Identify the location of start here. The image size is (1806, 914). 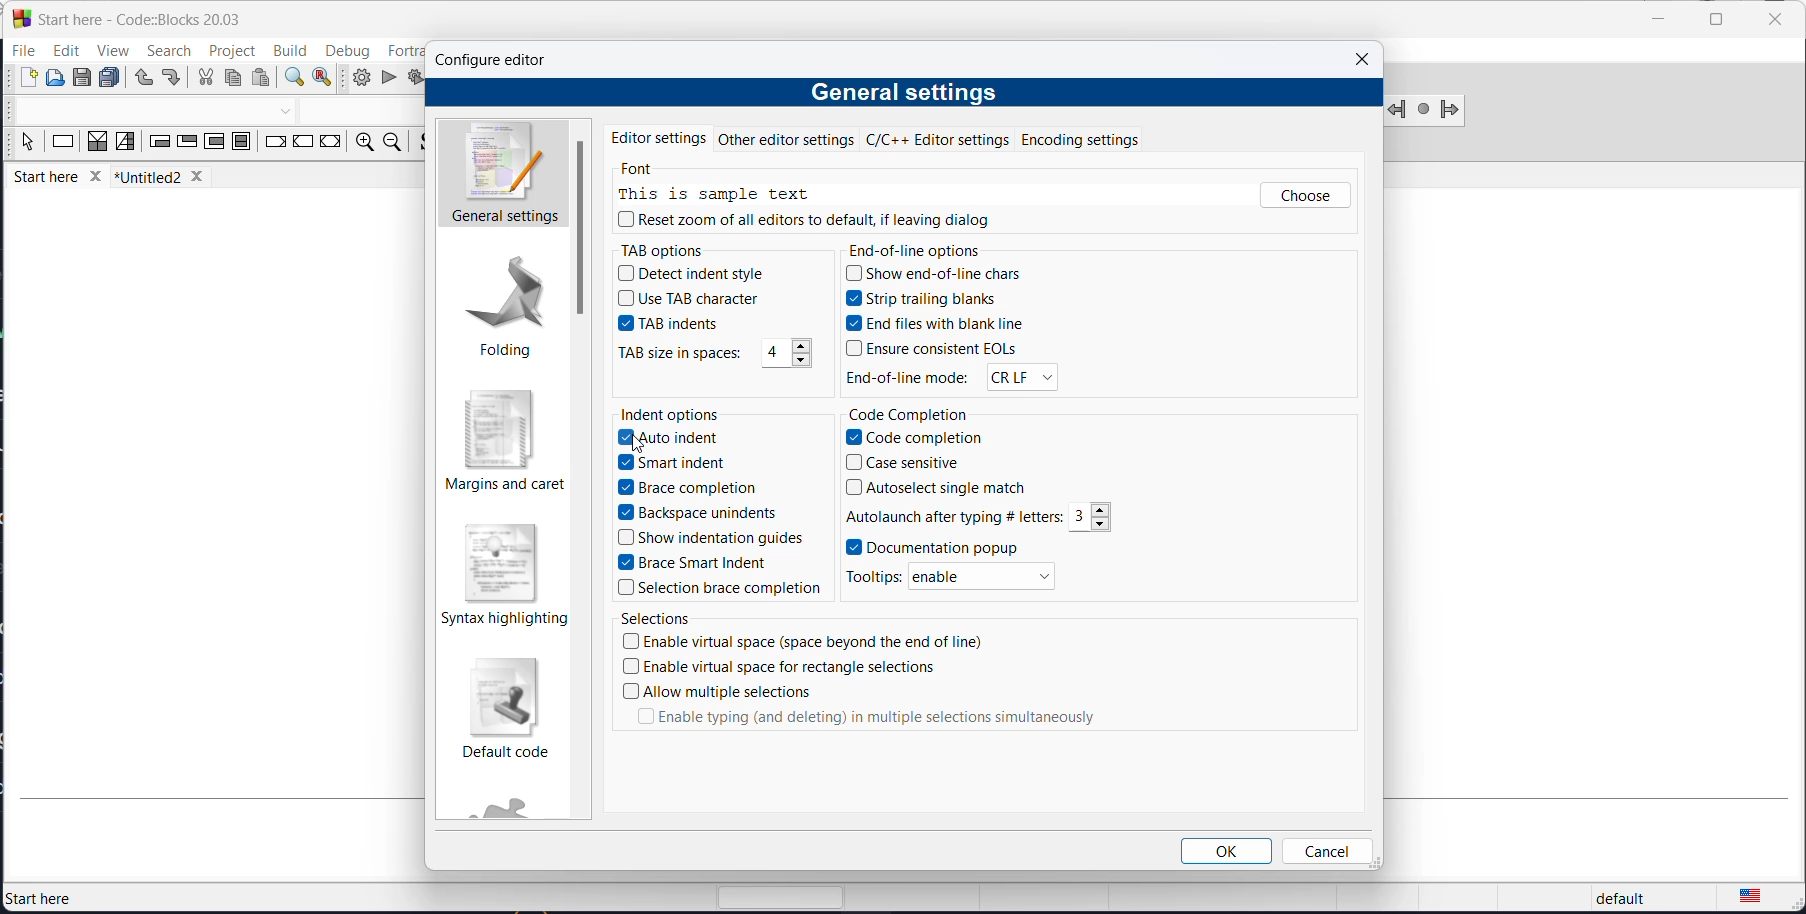
(60, 180).